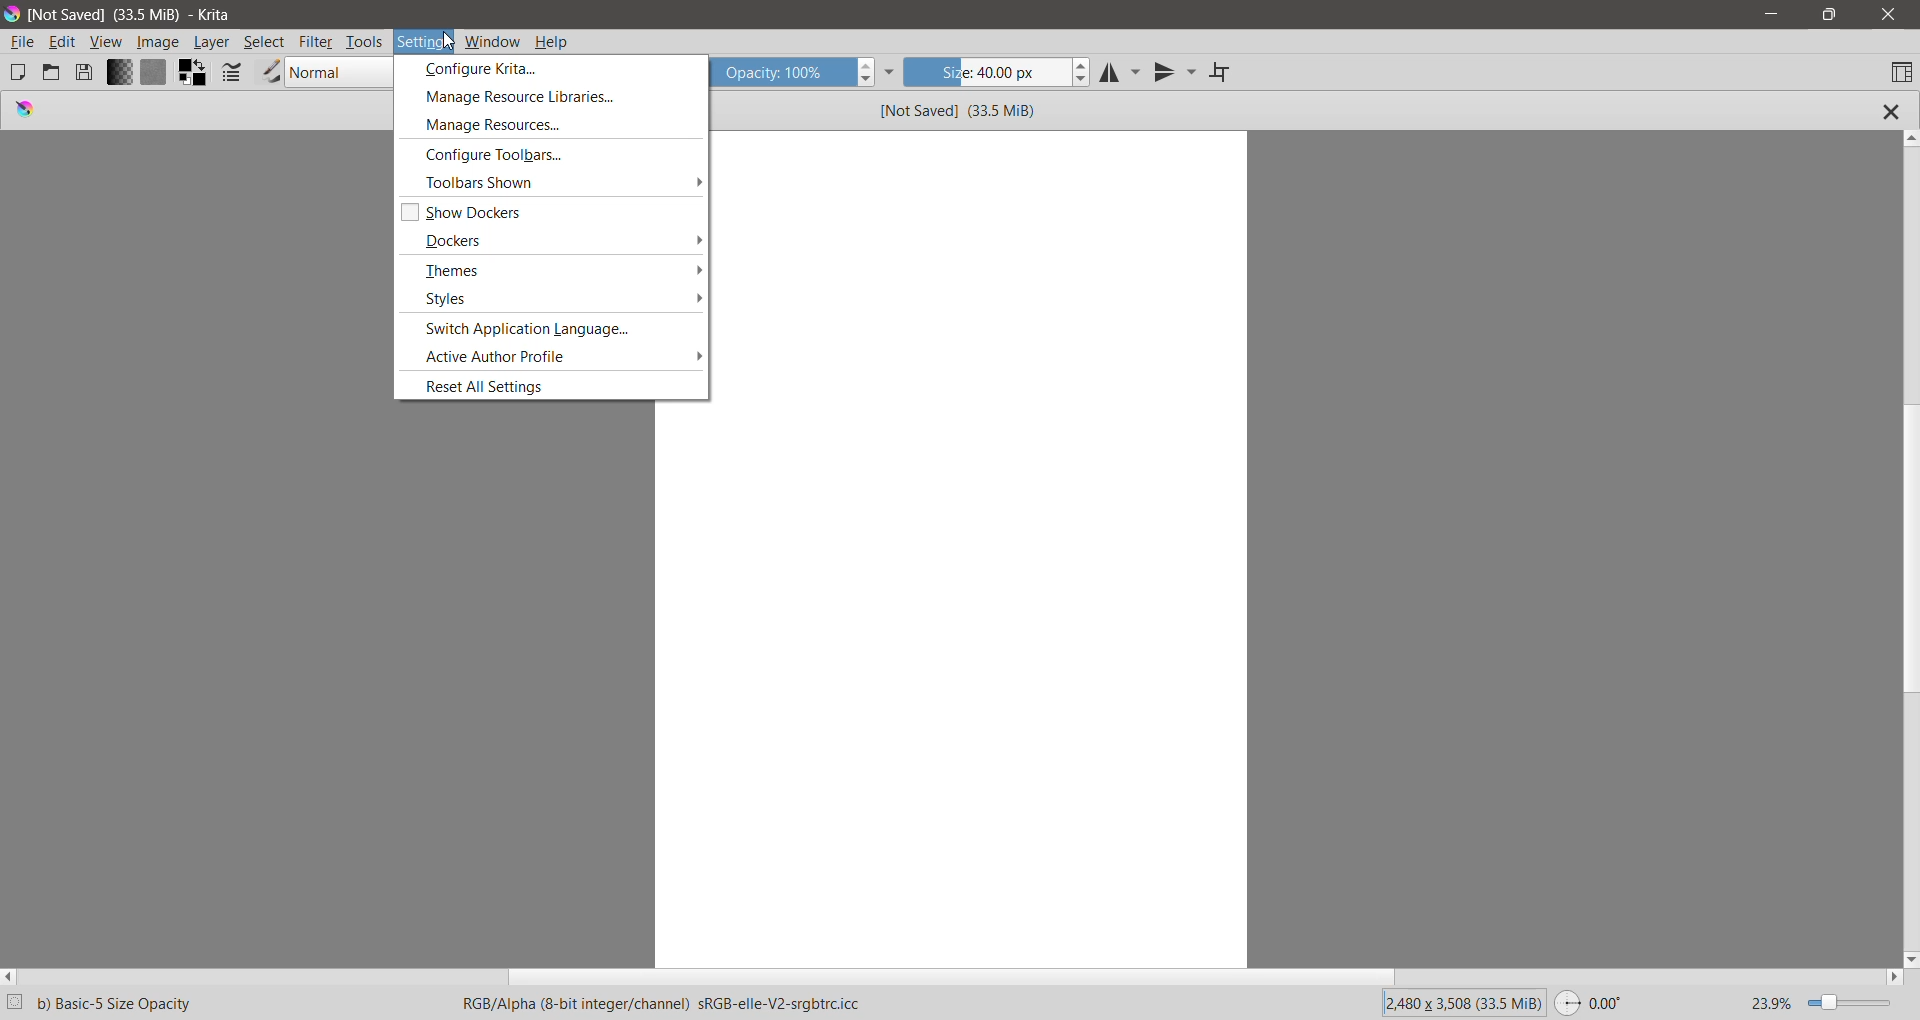 The height and width of the screenshot is (1020, 1920). What do you see at coordinates (316, 40) in the screenshot?
I see `Filter` at bounding box center [316, 40].